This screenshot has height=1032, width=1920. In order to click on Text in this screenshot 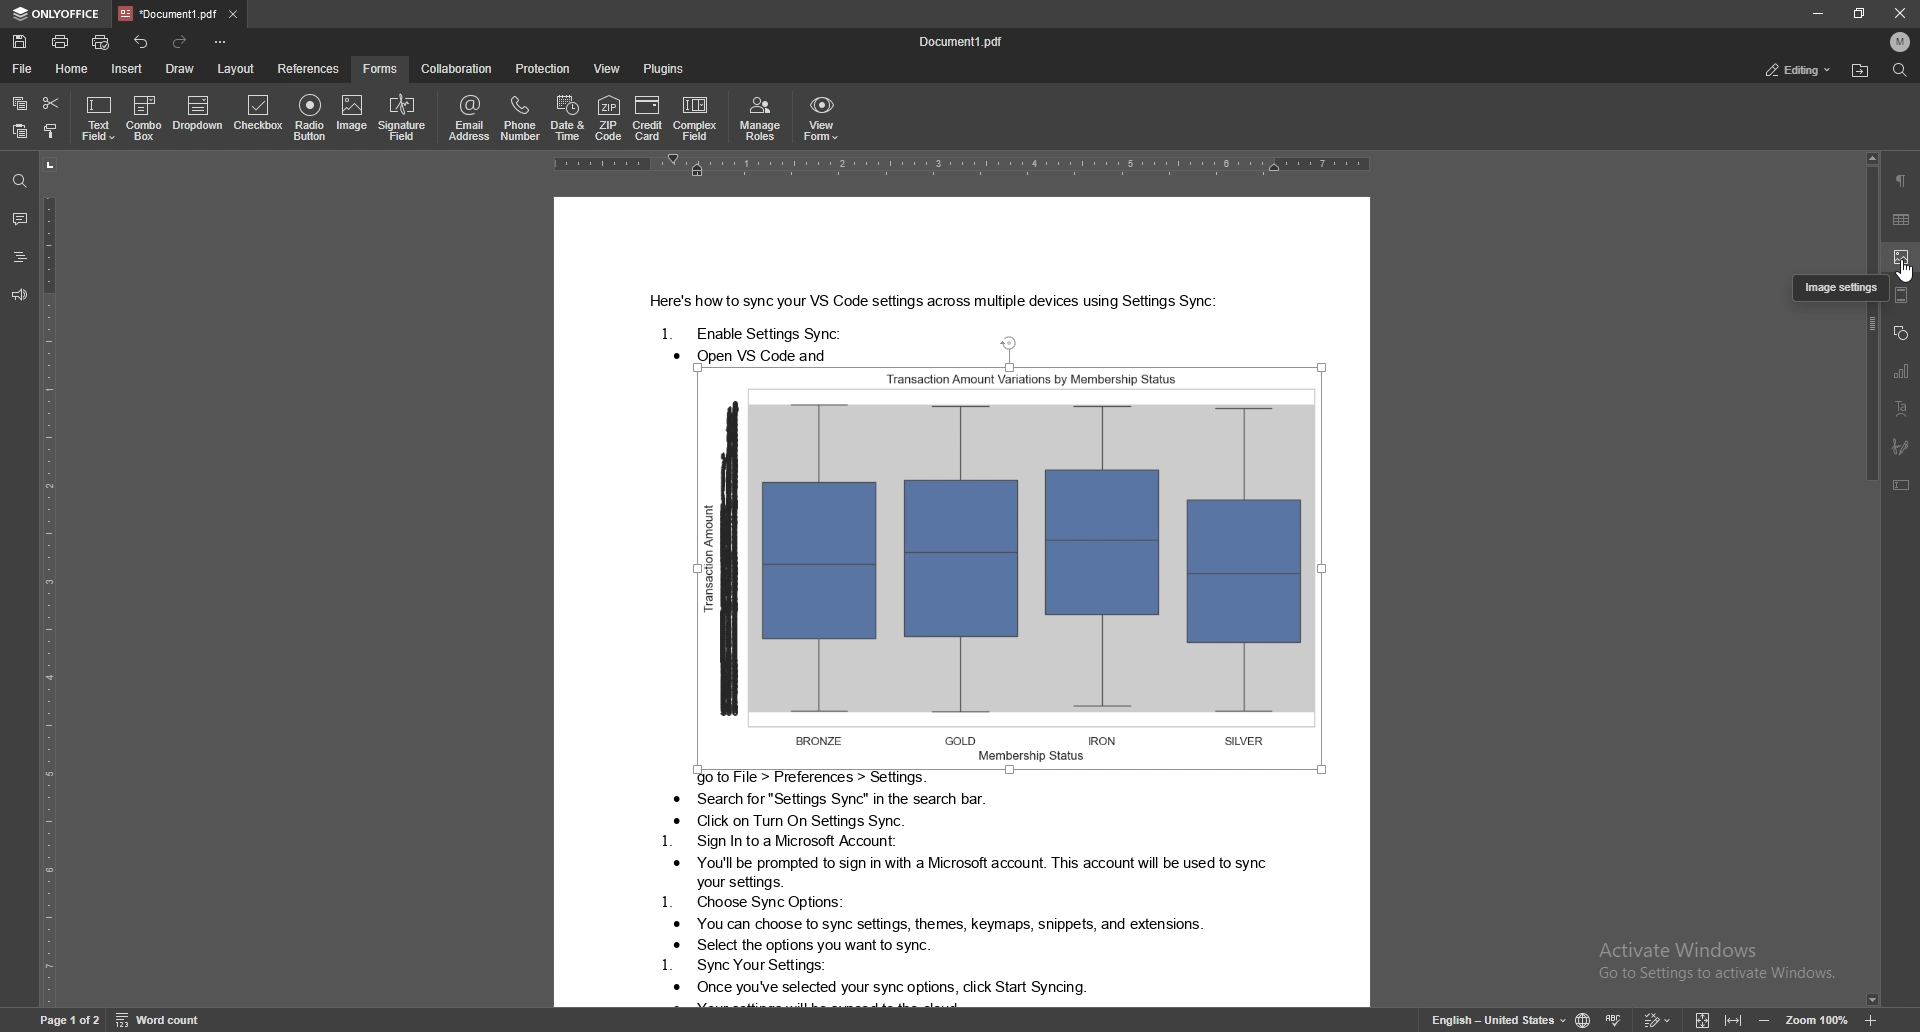, I will do `click(932, 320)`.